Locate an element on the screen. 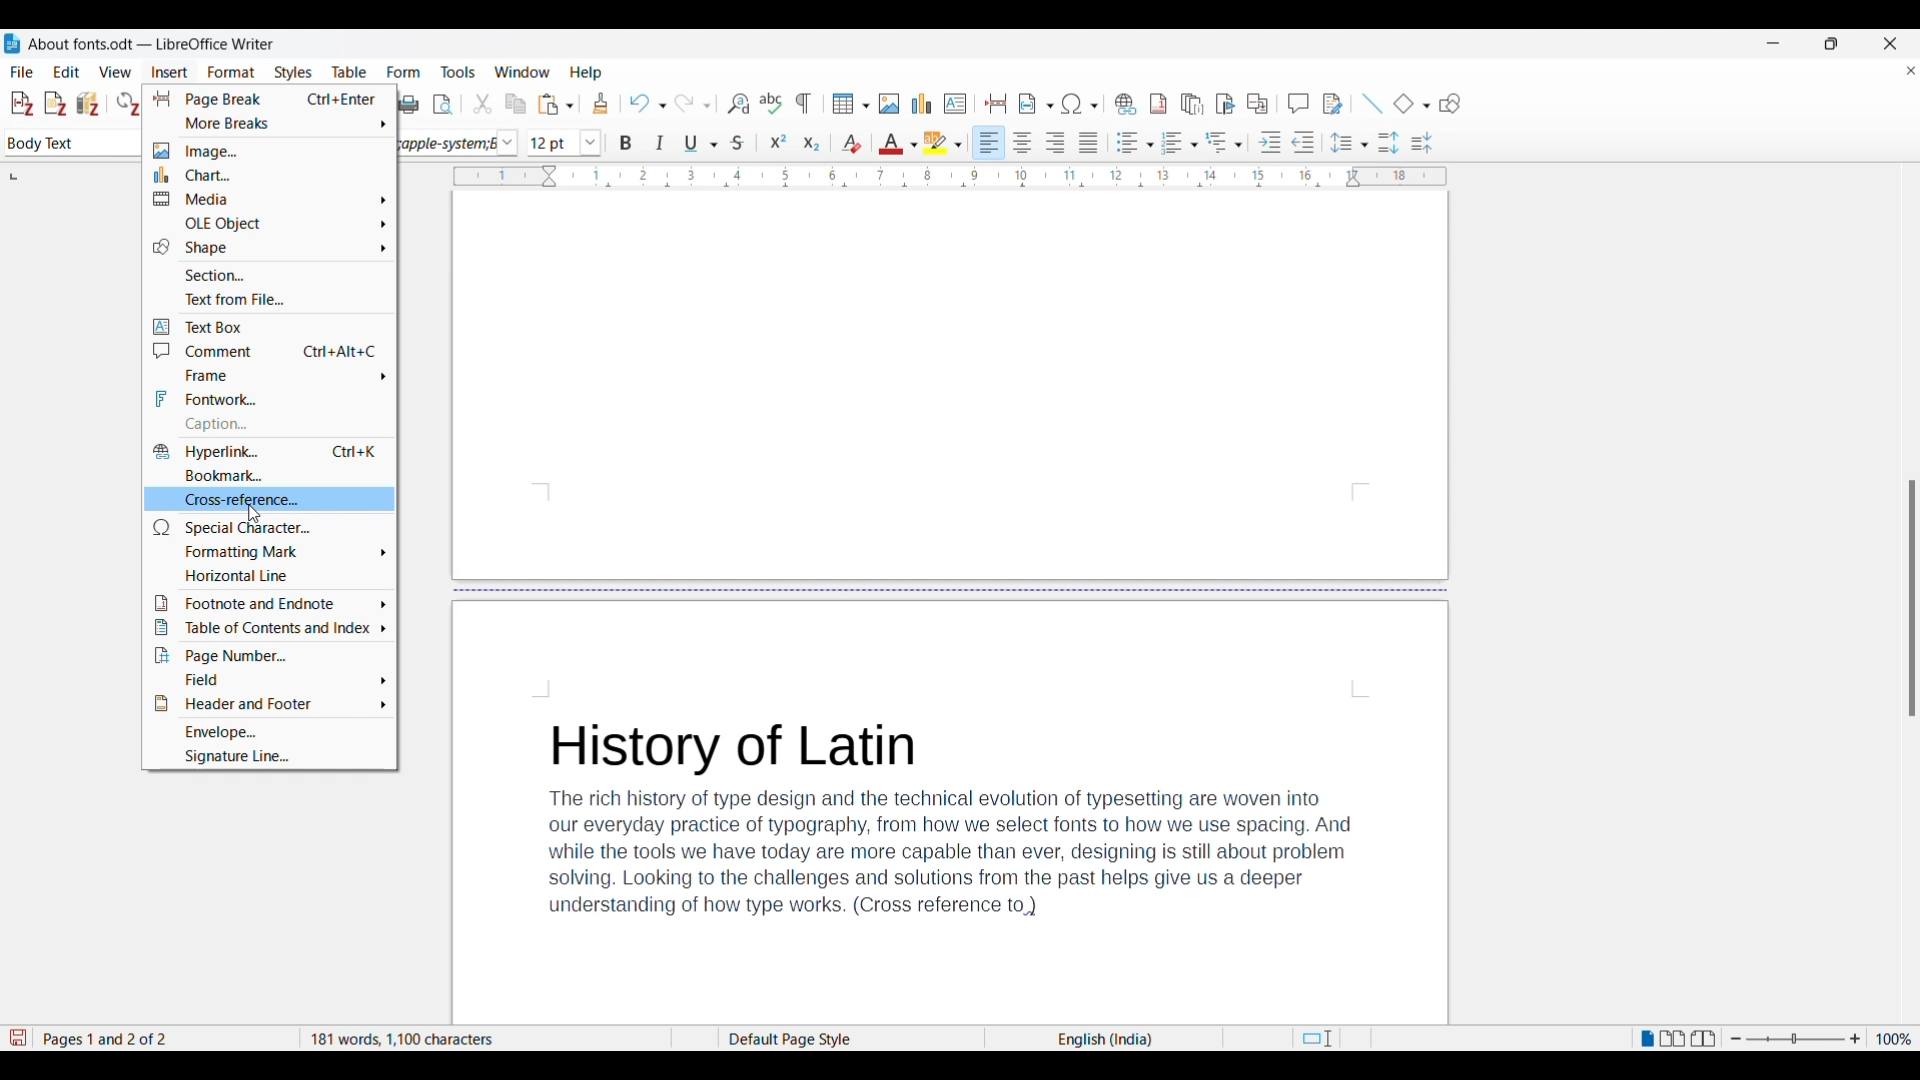 The image size is (1920, 1080). Show draw functions is located at coordinates (1450, 104).